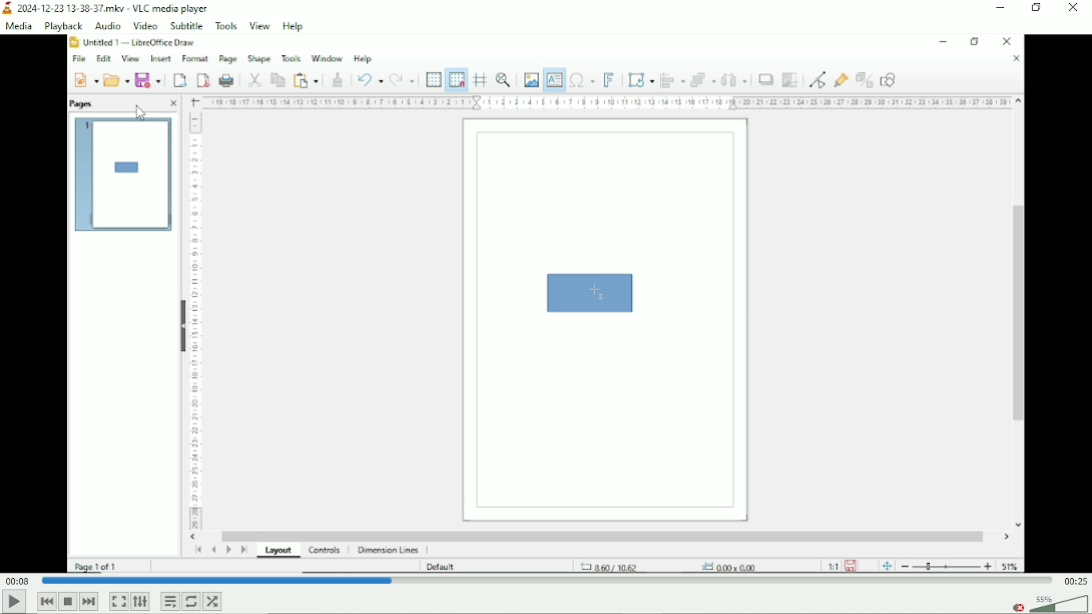  What do you see at coordinates (89, 601) in the screenshot?
I see `Next` at bounding box center [89, 601].